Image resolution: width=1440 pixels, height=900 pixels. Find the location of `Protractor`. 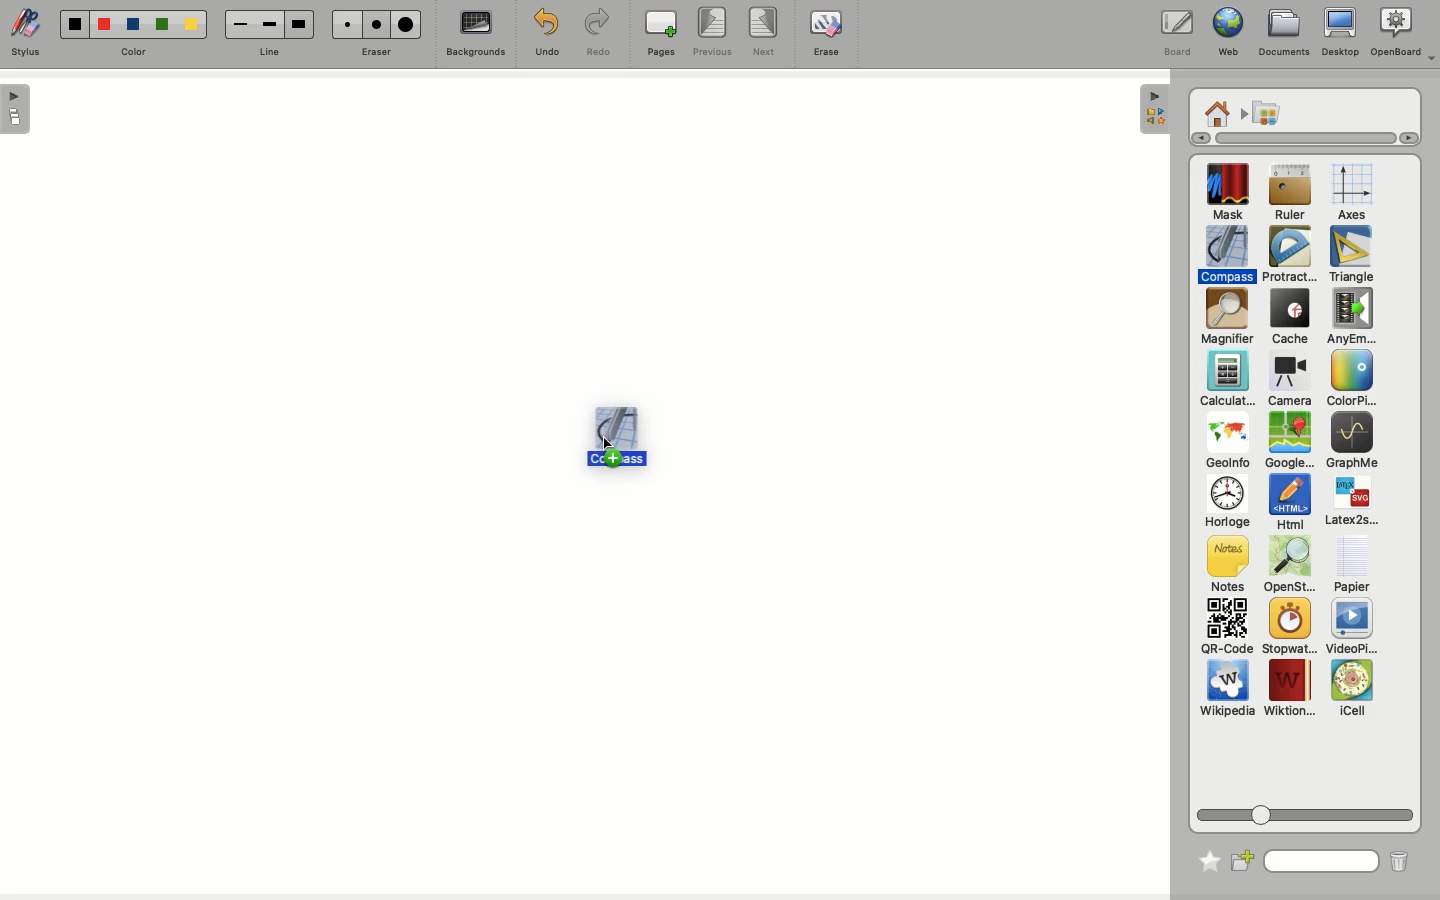

Protractor is located at coordinates (1292, 255).